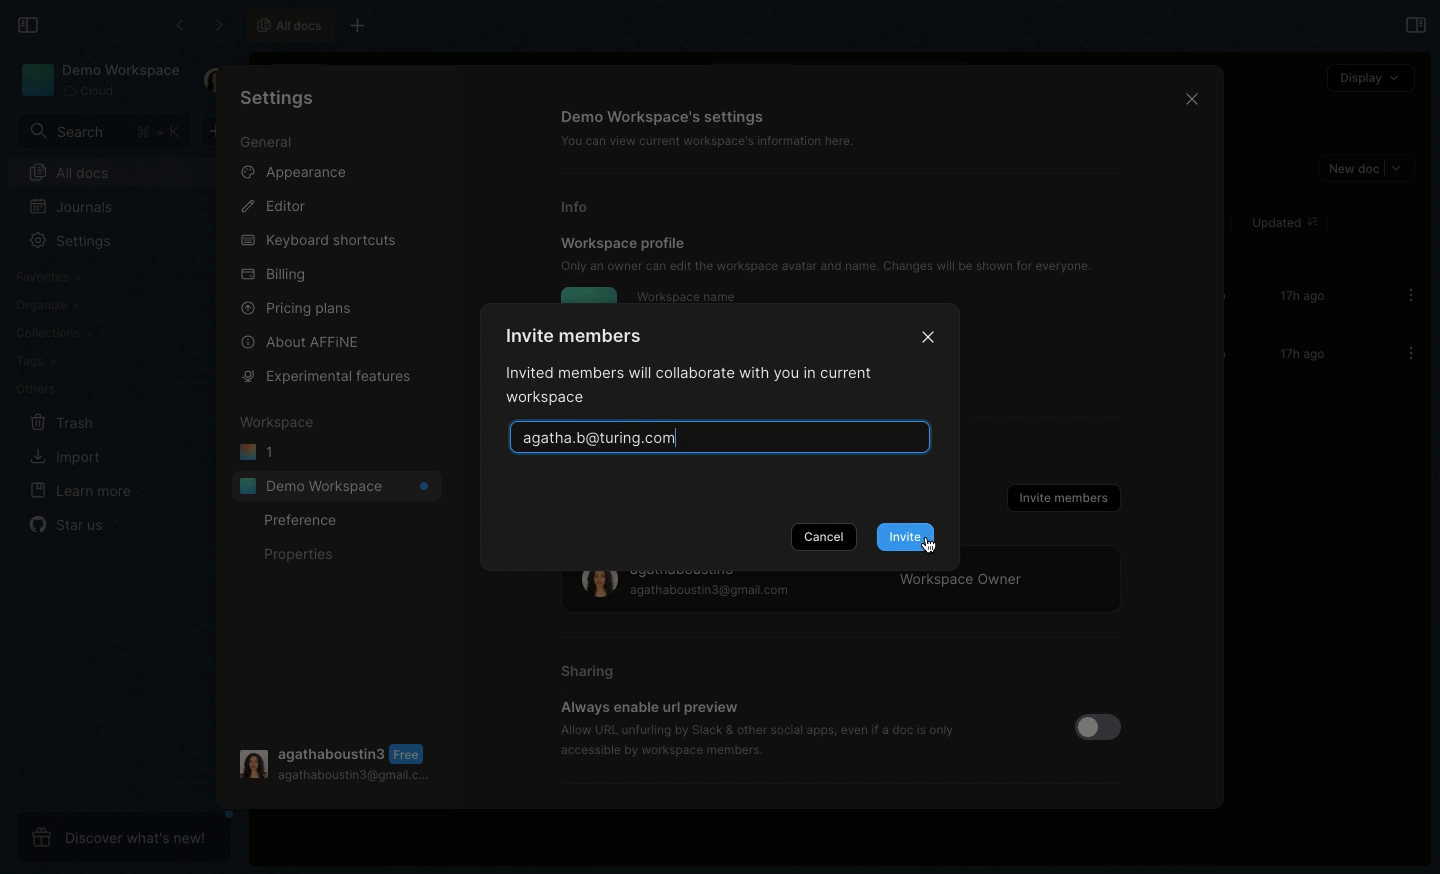  What do you see at coordinates (59, 421) in the screenshot?
I see `Trash` at bounding box center [59, 421].